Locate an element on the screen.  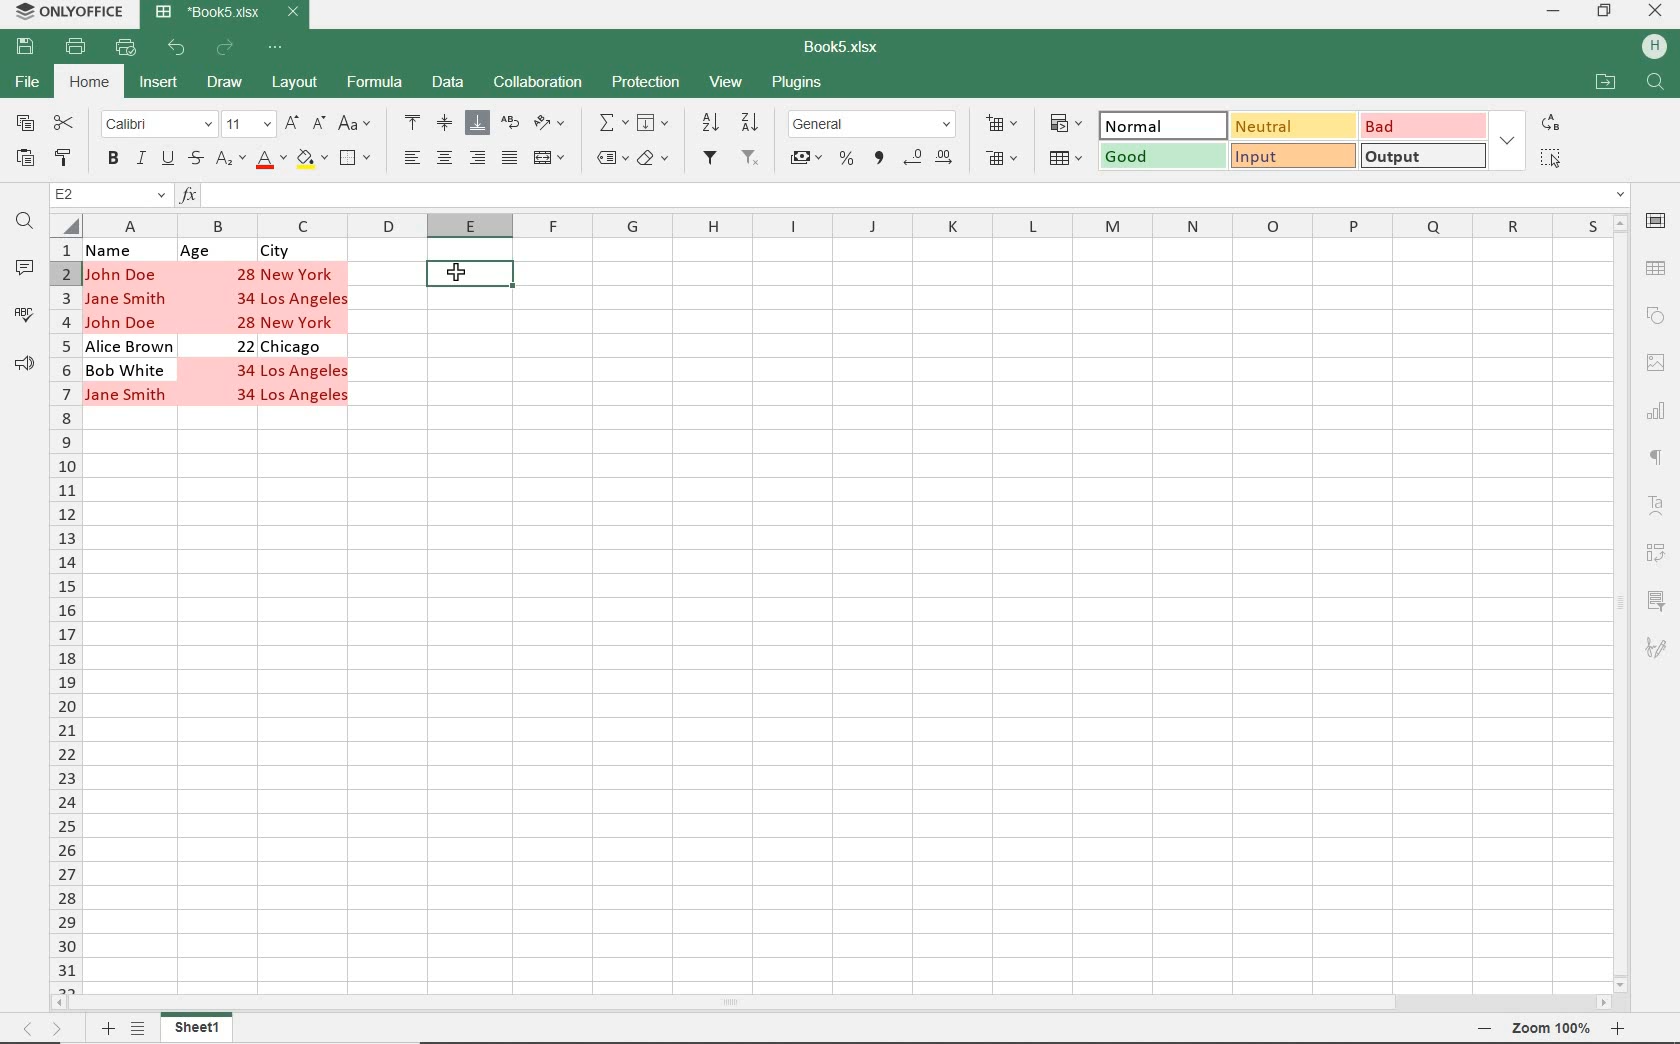
INSERT CELLS is located at coordinates (1004, 125).